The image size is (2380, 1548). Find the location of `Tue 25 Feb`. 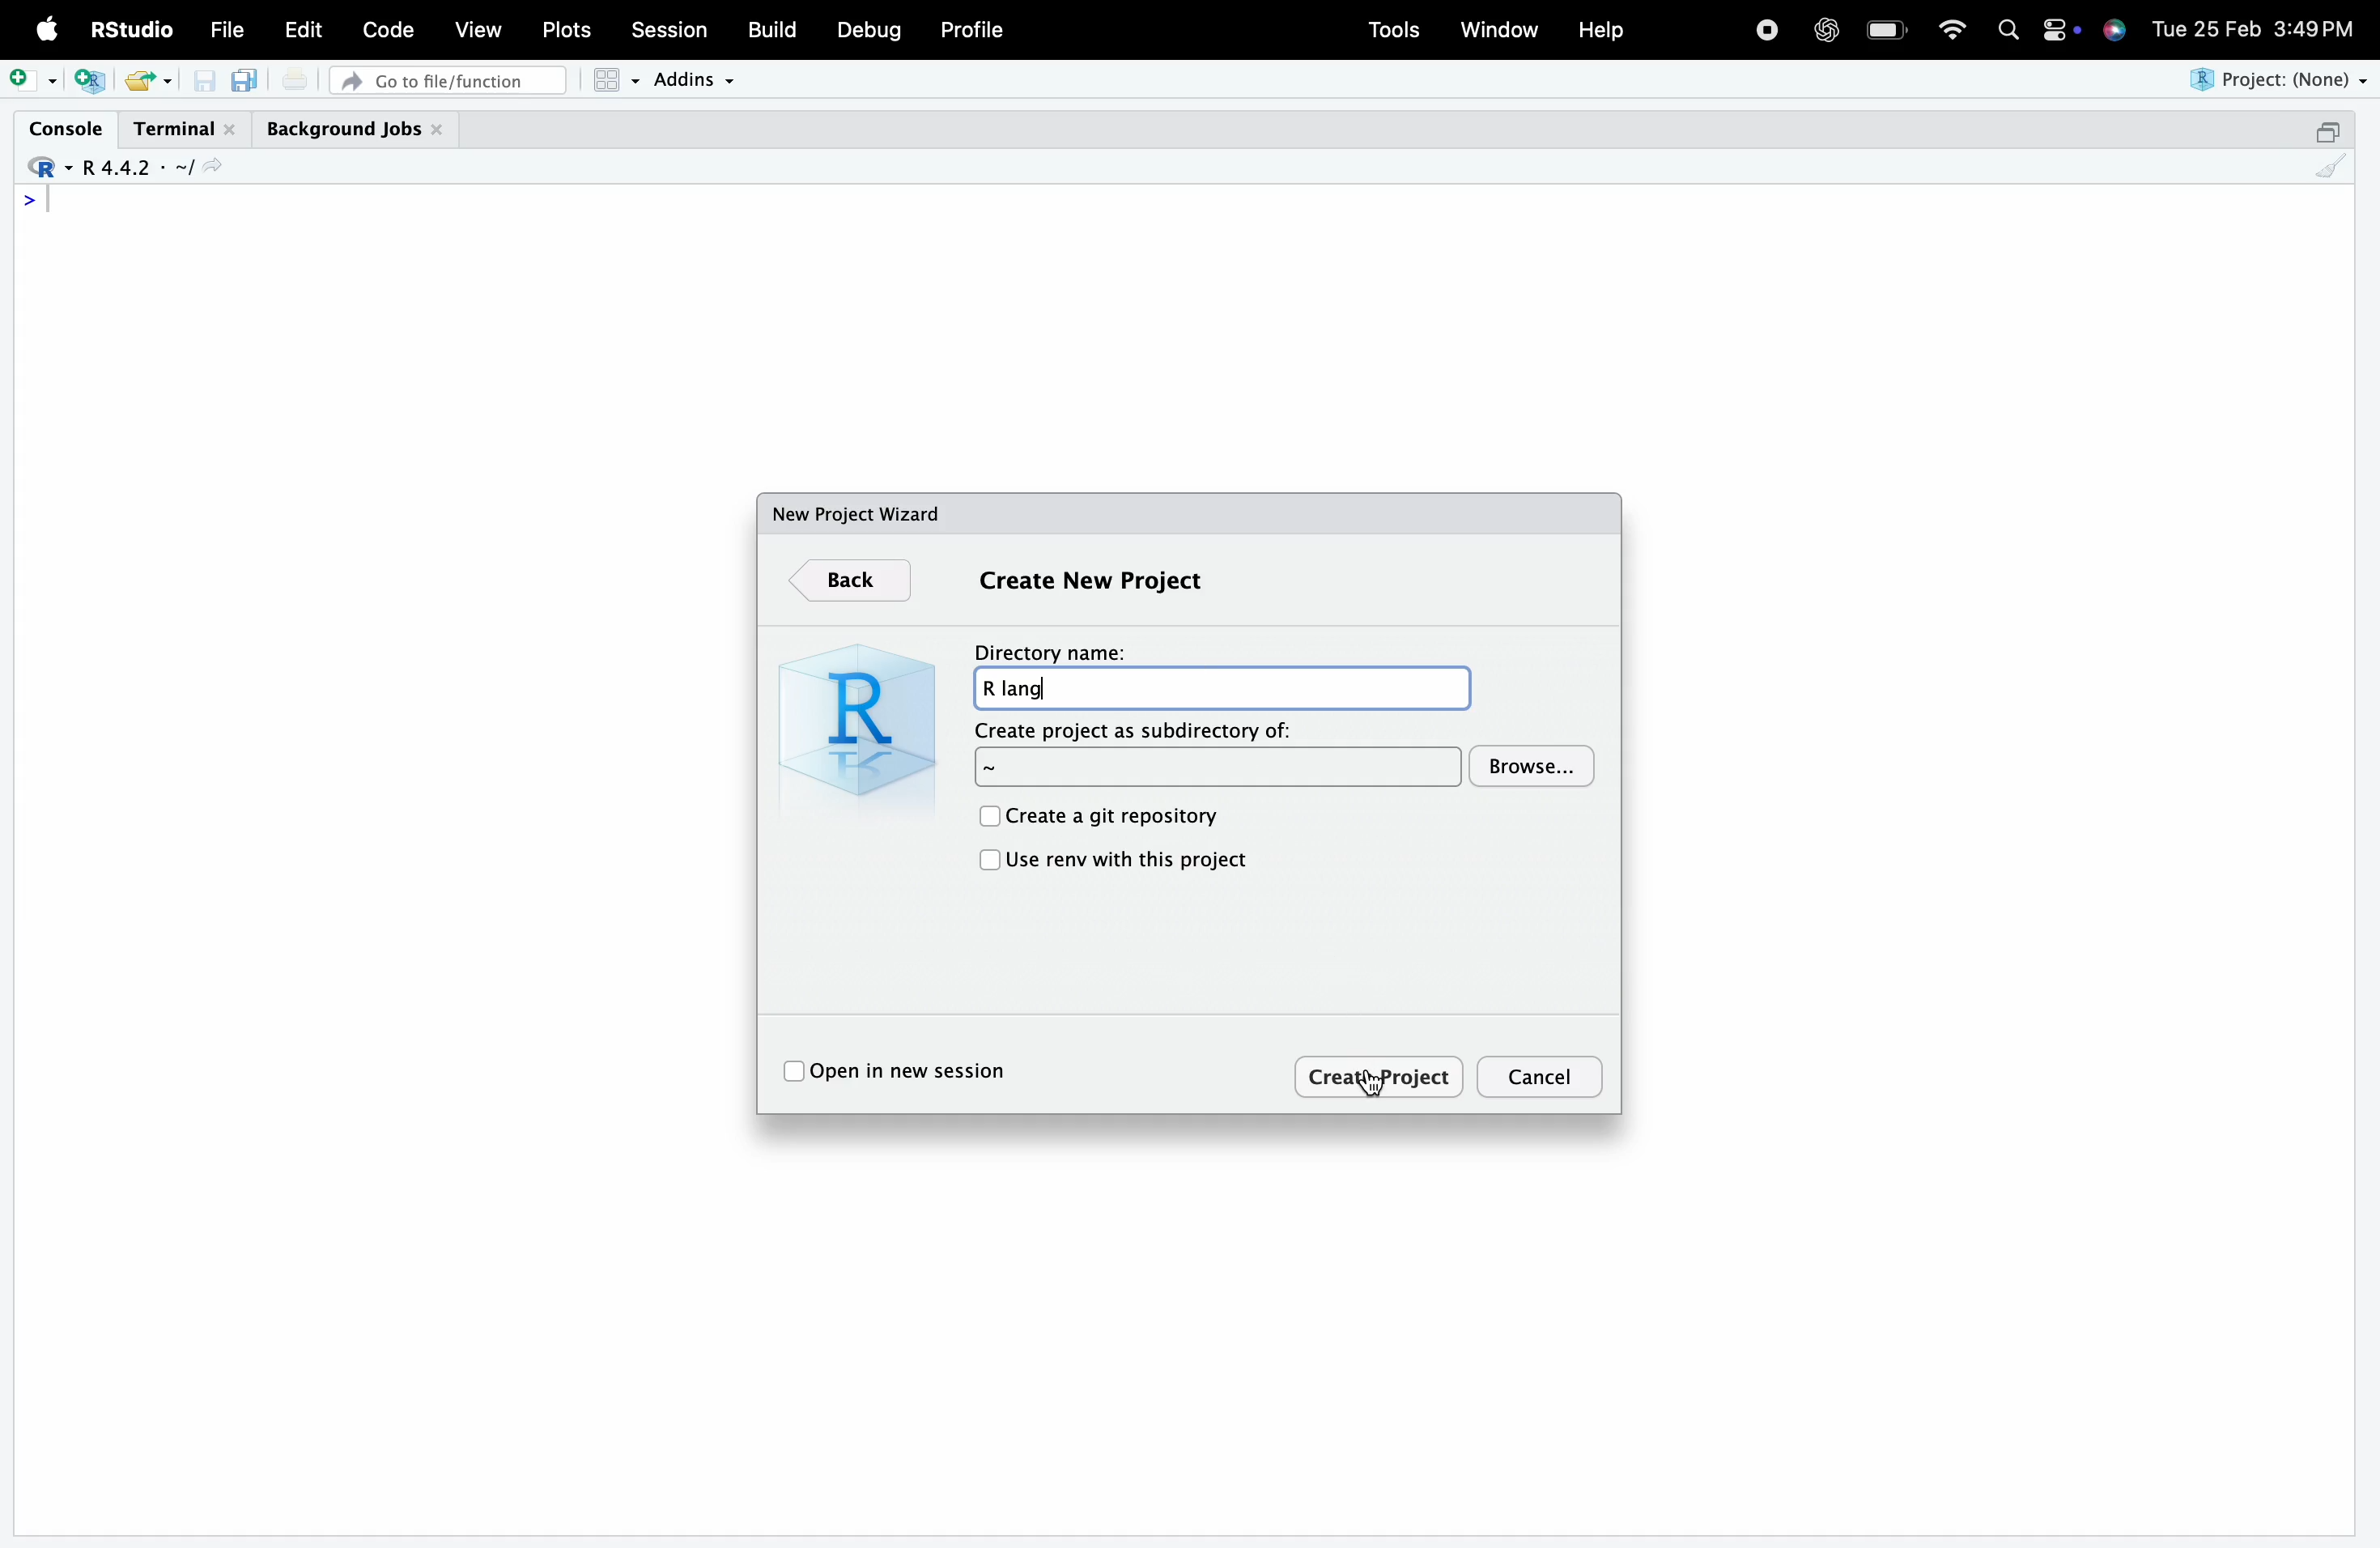

Tue 25 Feb is located at coordinates (2205, 26).